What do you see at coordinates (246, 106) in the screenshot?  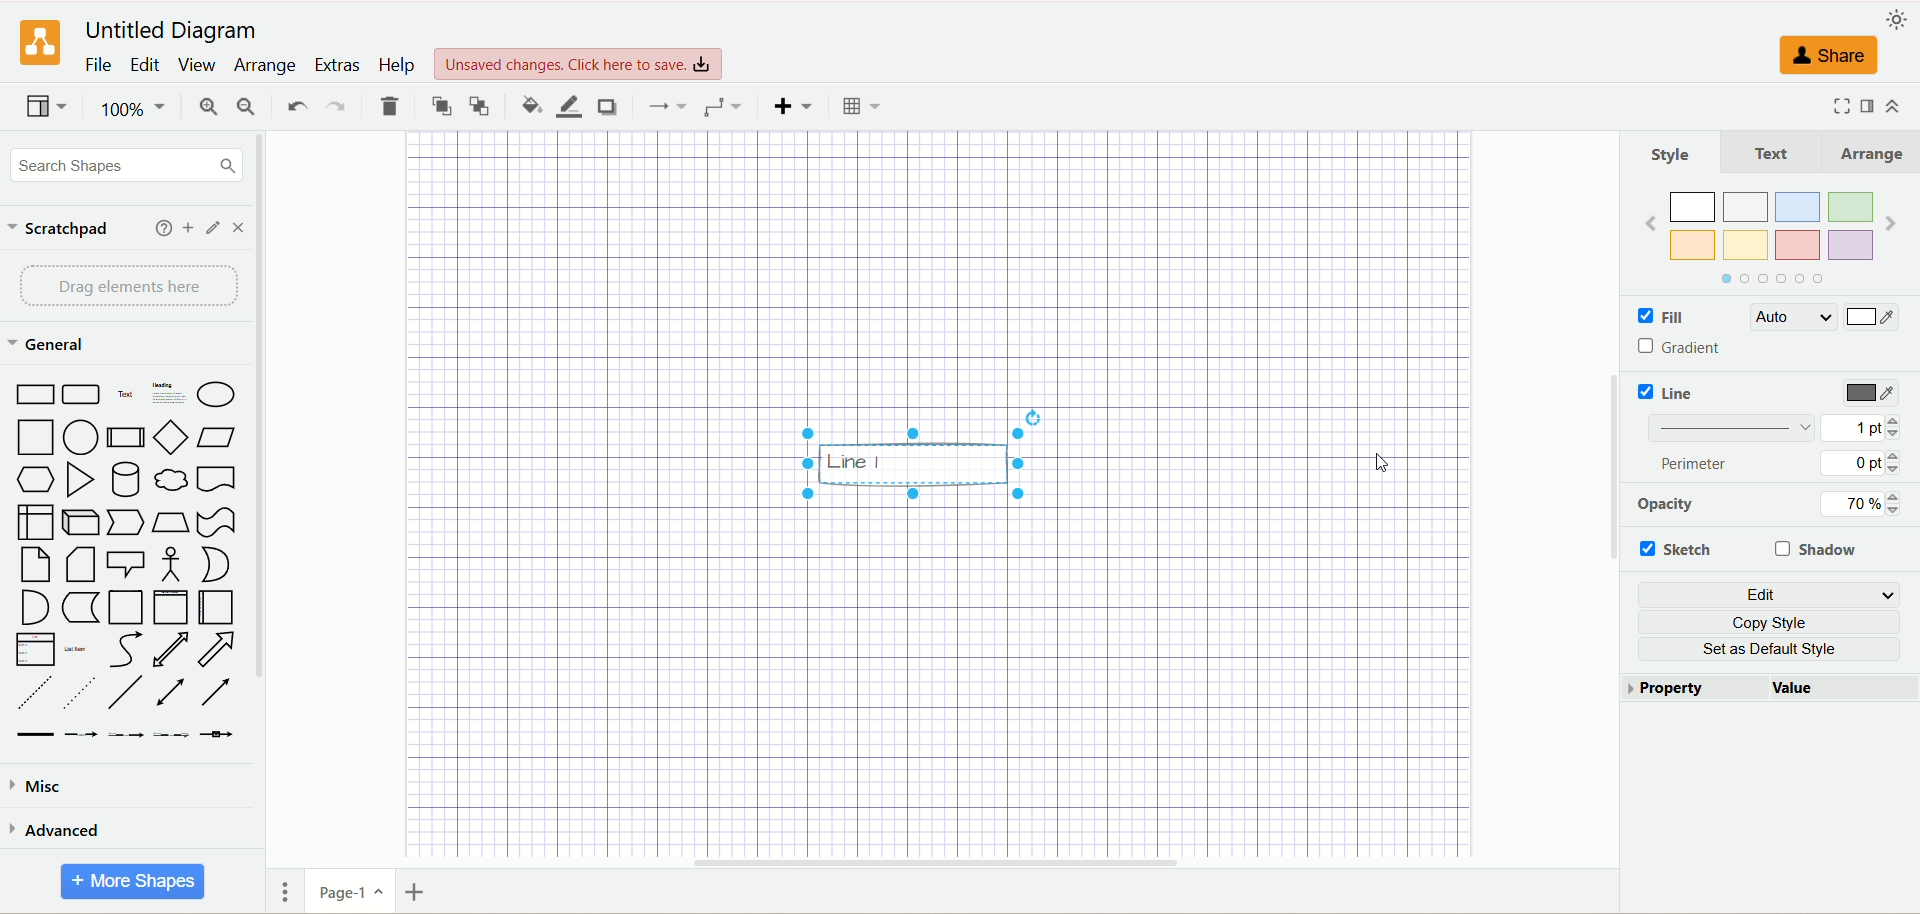 I see `zoom out` at bounding box center [246, 106].